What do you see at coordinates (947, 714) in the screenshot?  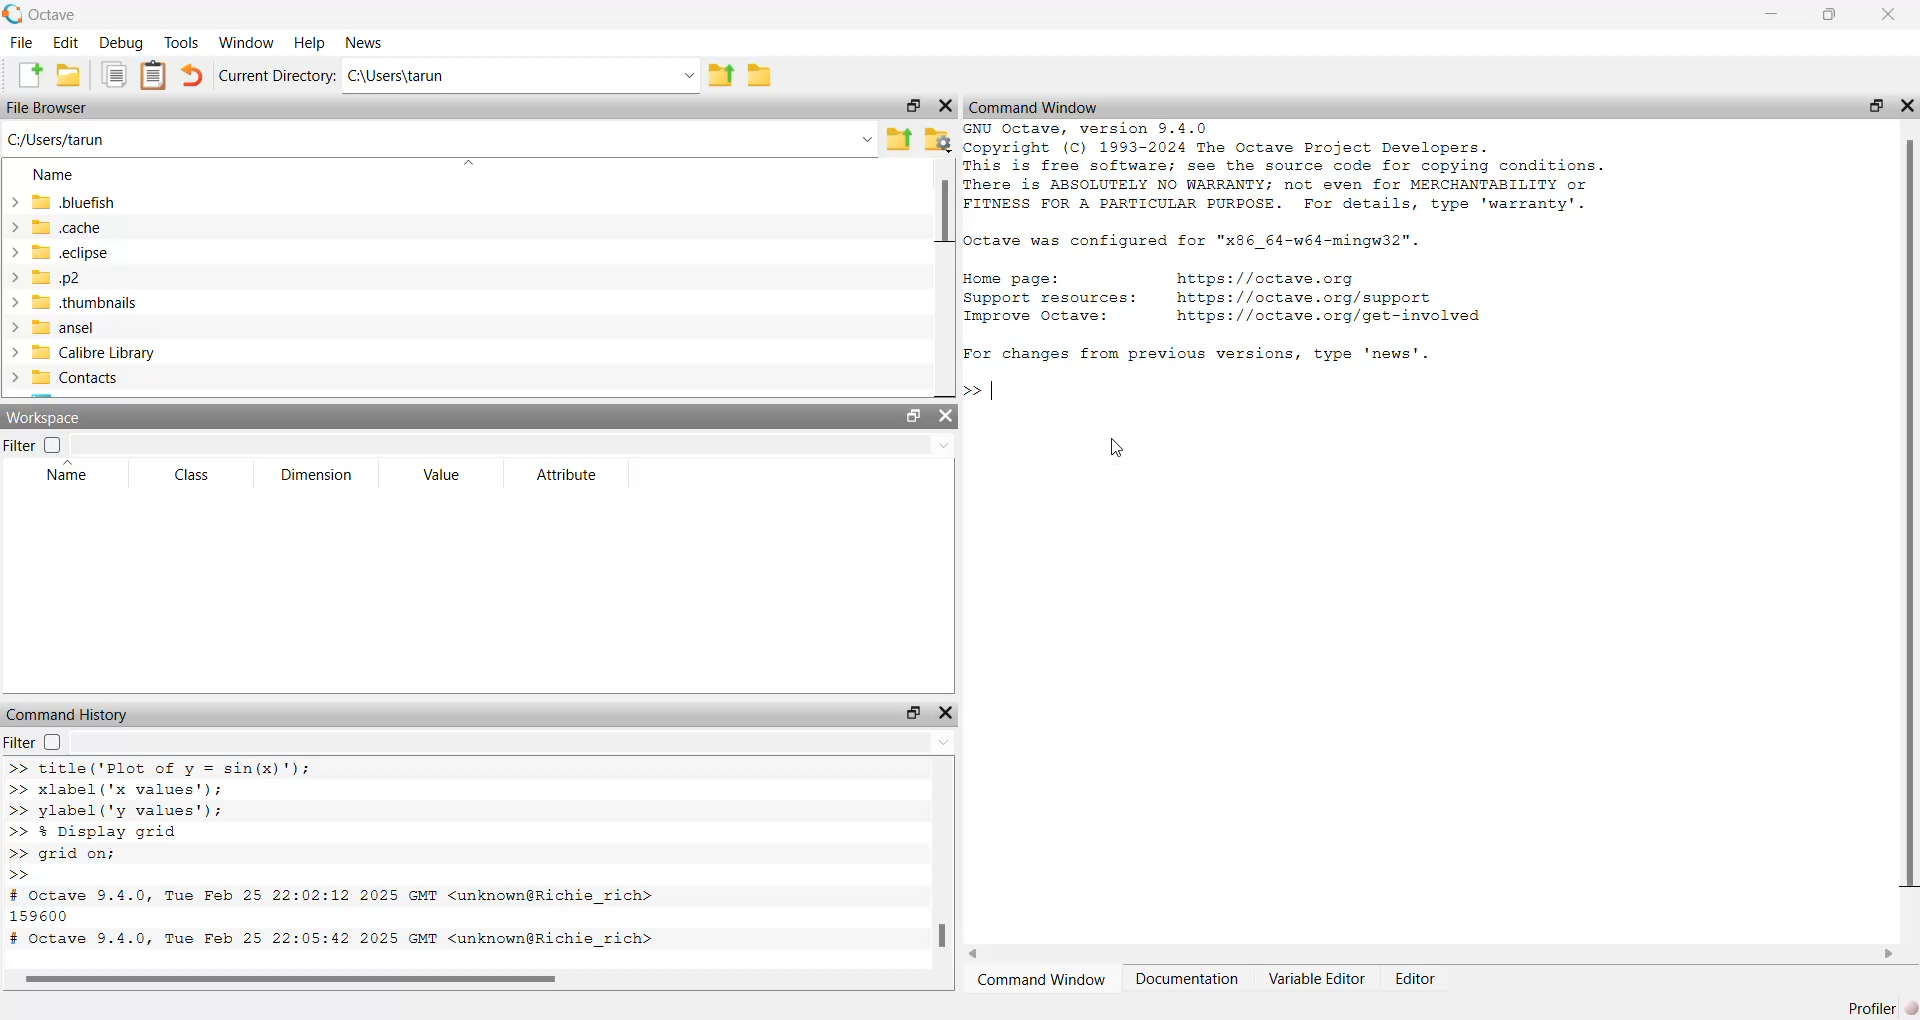 I see `close` at bounding box center [947, 714].